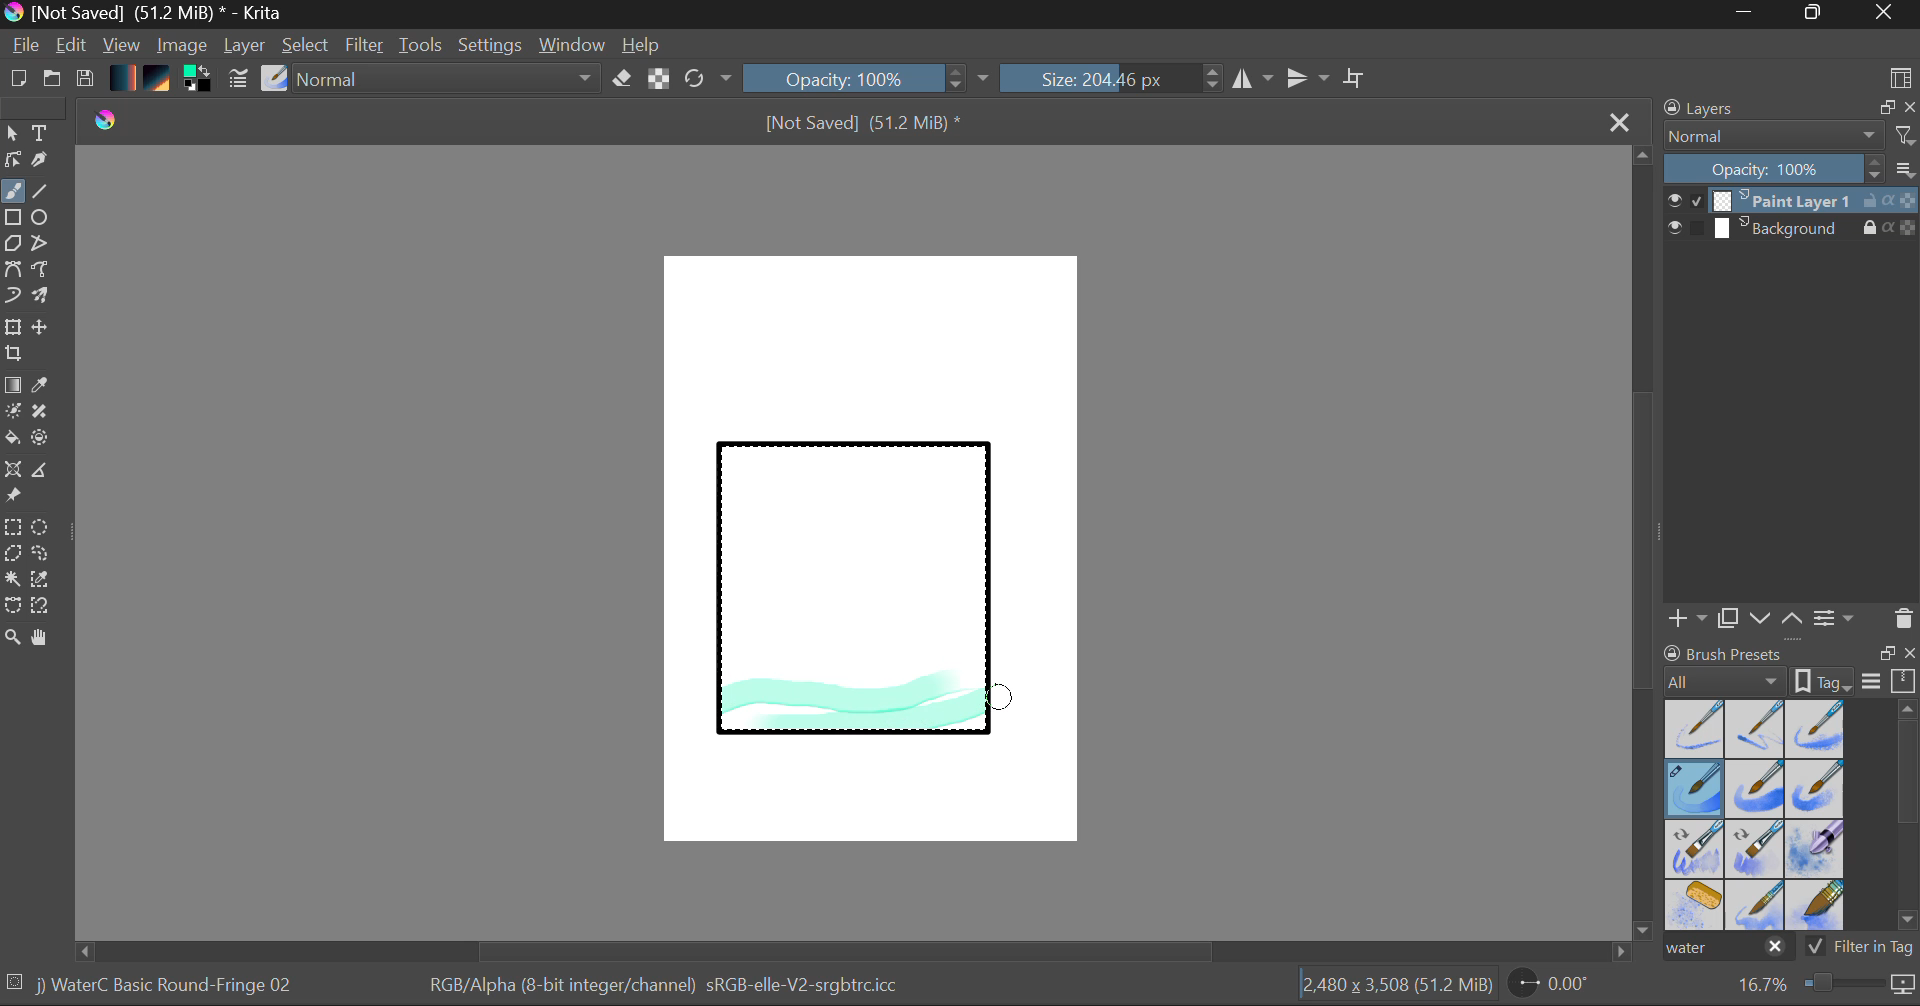  Describe the element at coordinates (869, 78) in the screenshot. I see `Opacity` at that location.